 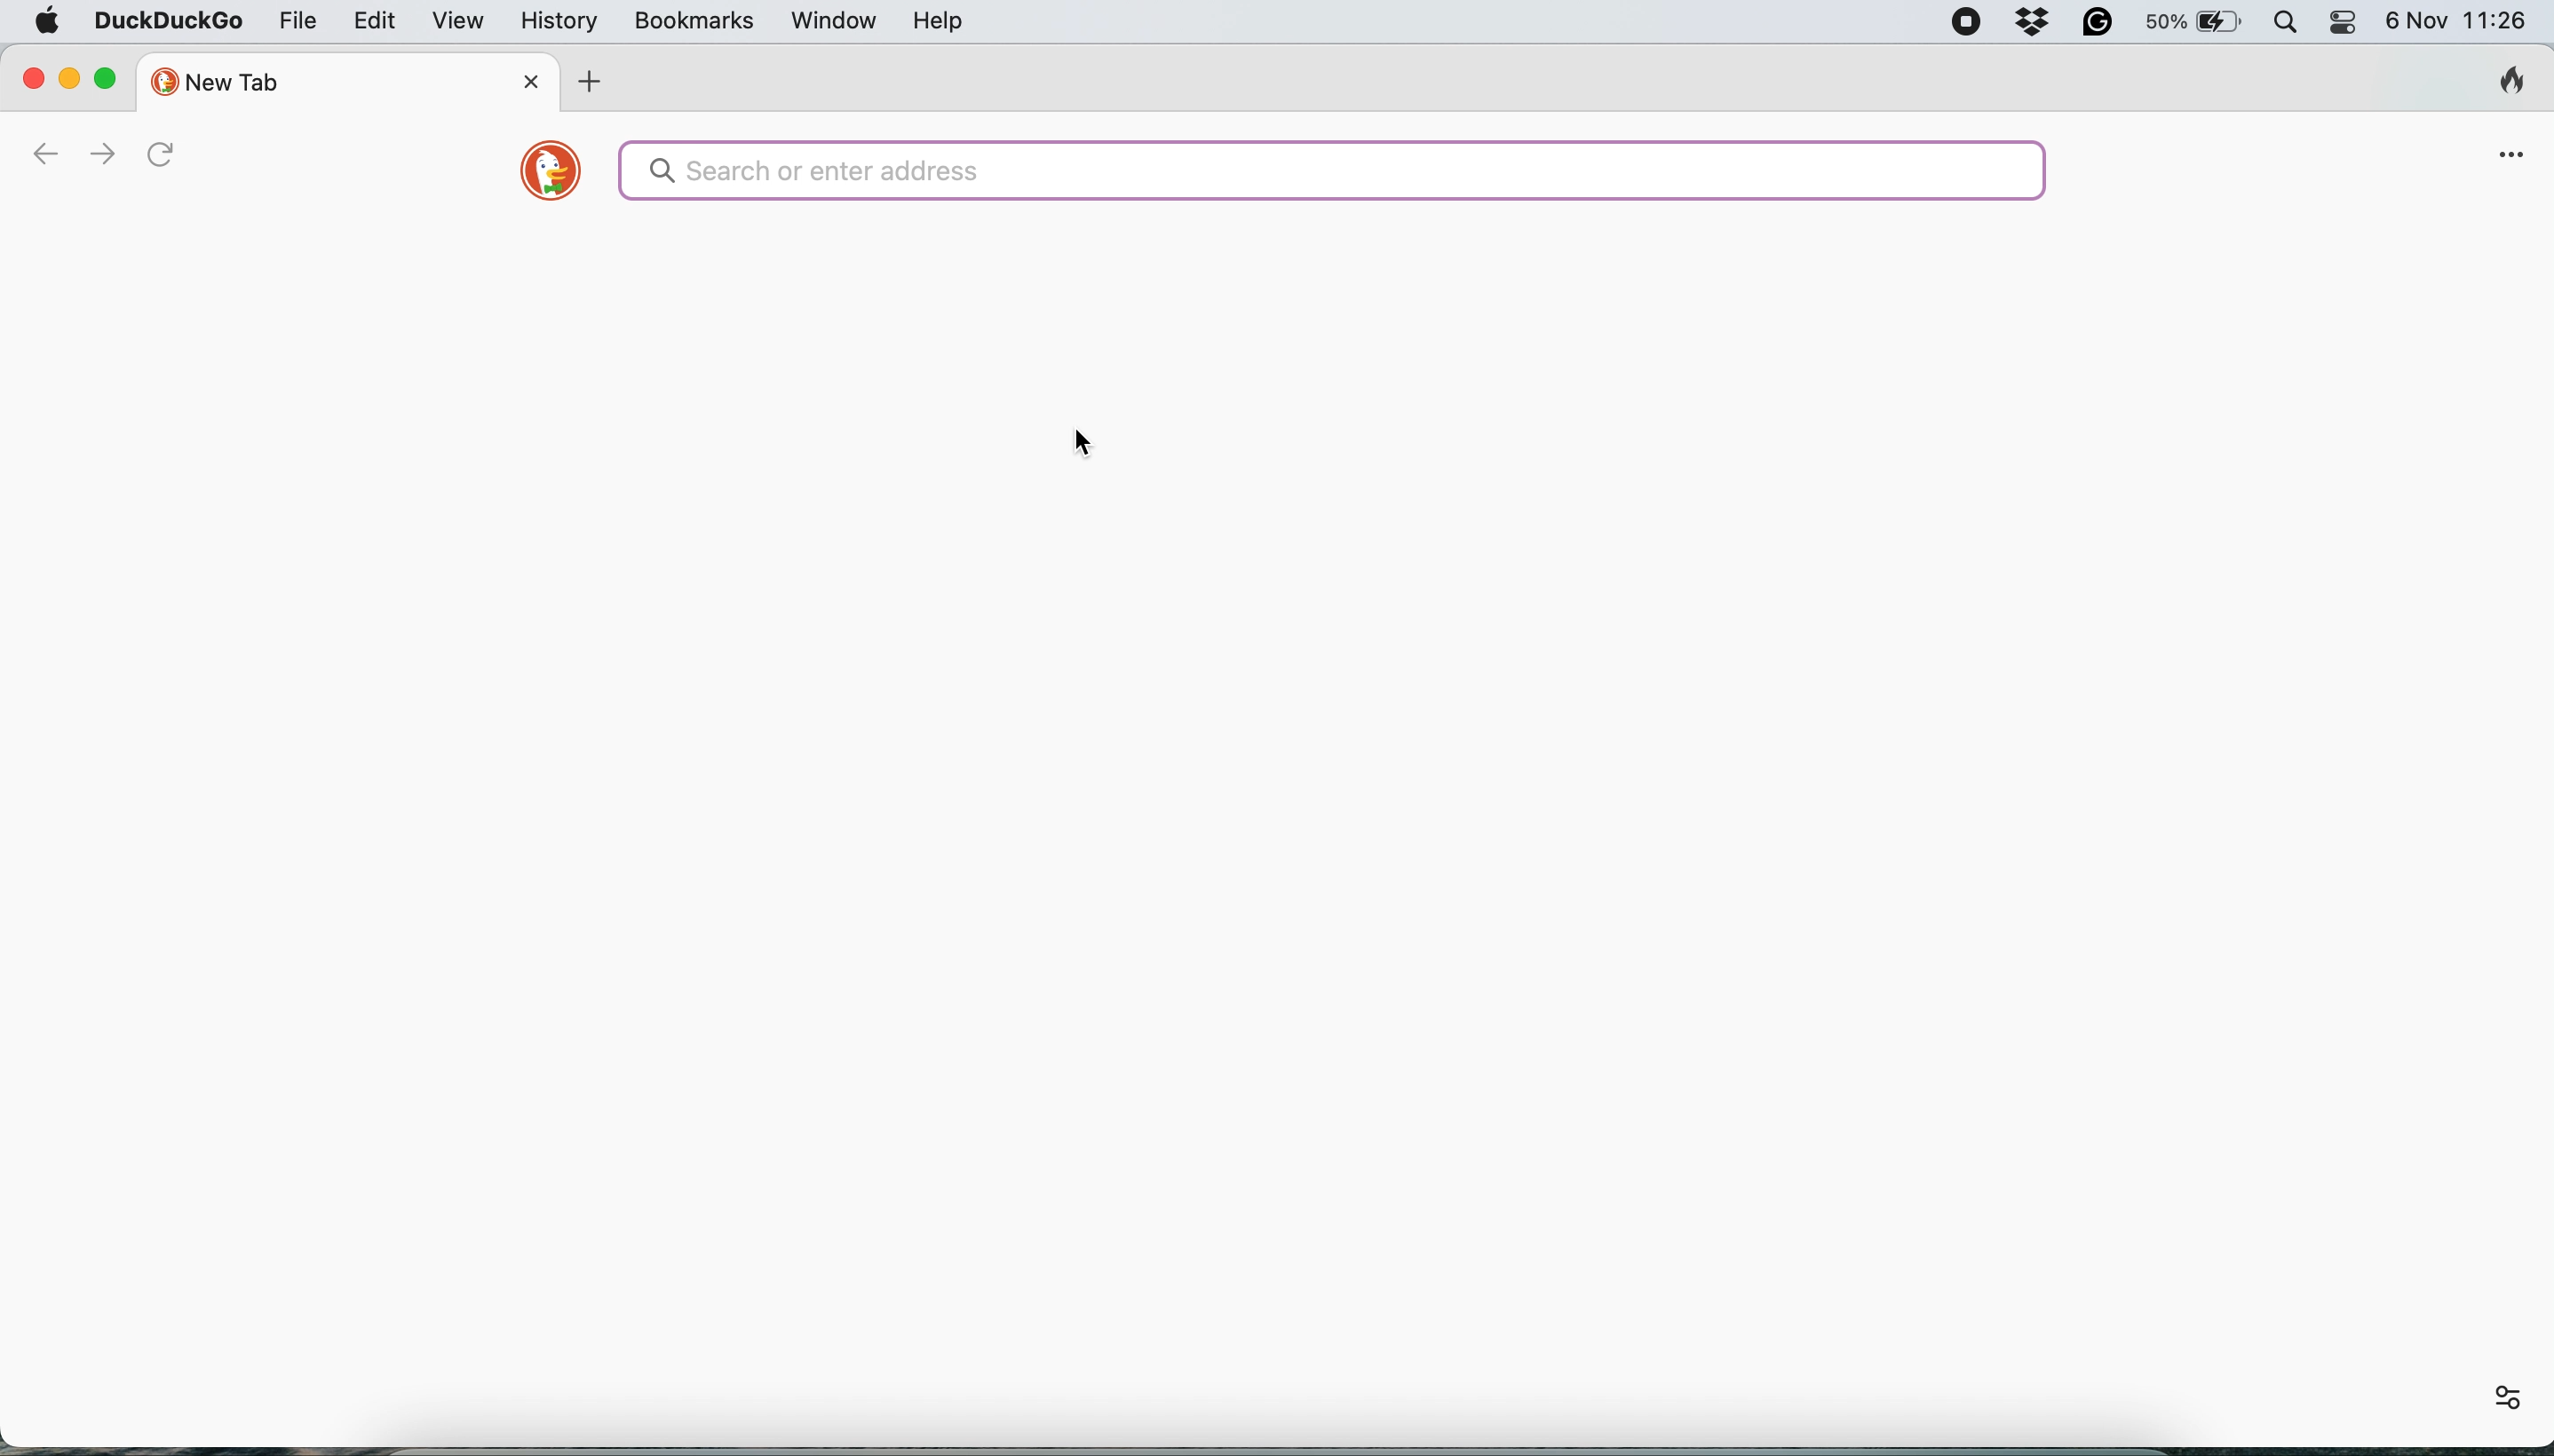 I want to click on cursor, so click(x=1078, y=441).